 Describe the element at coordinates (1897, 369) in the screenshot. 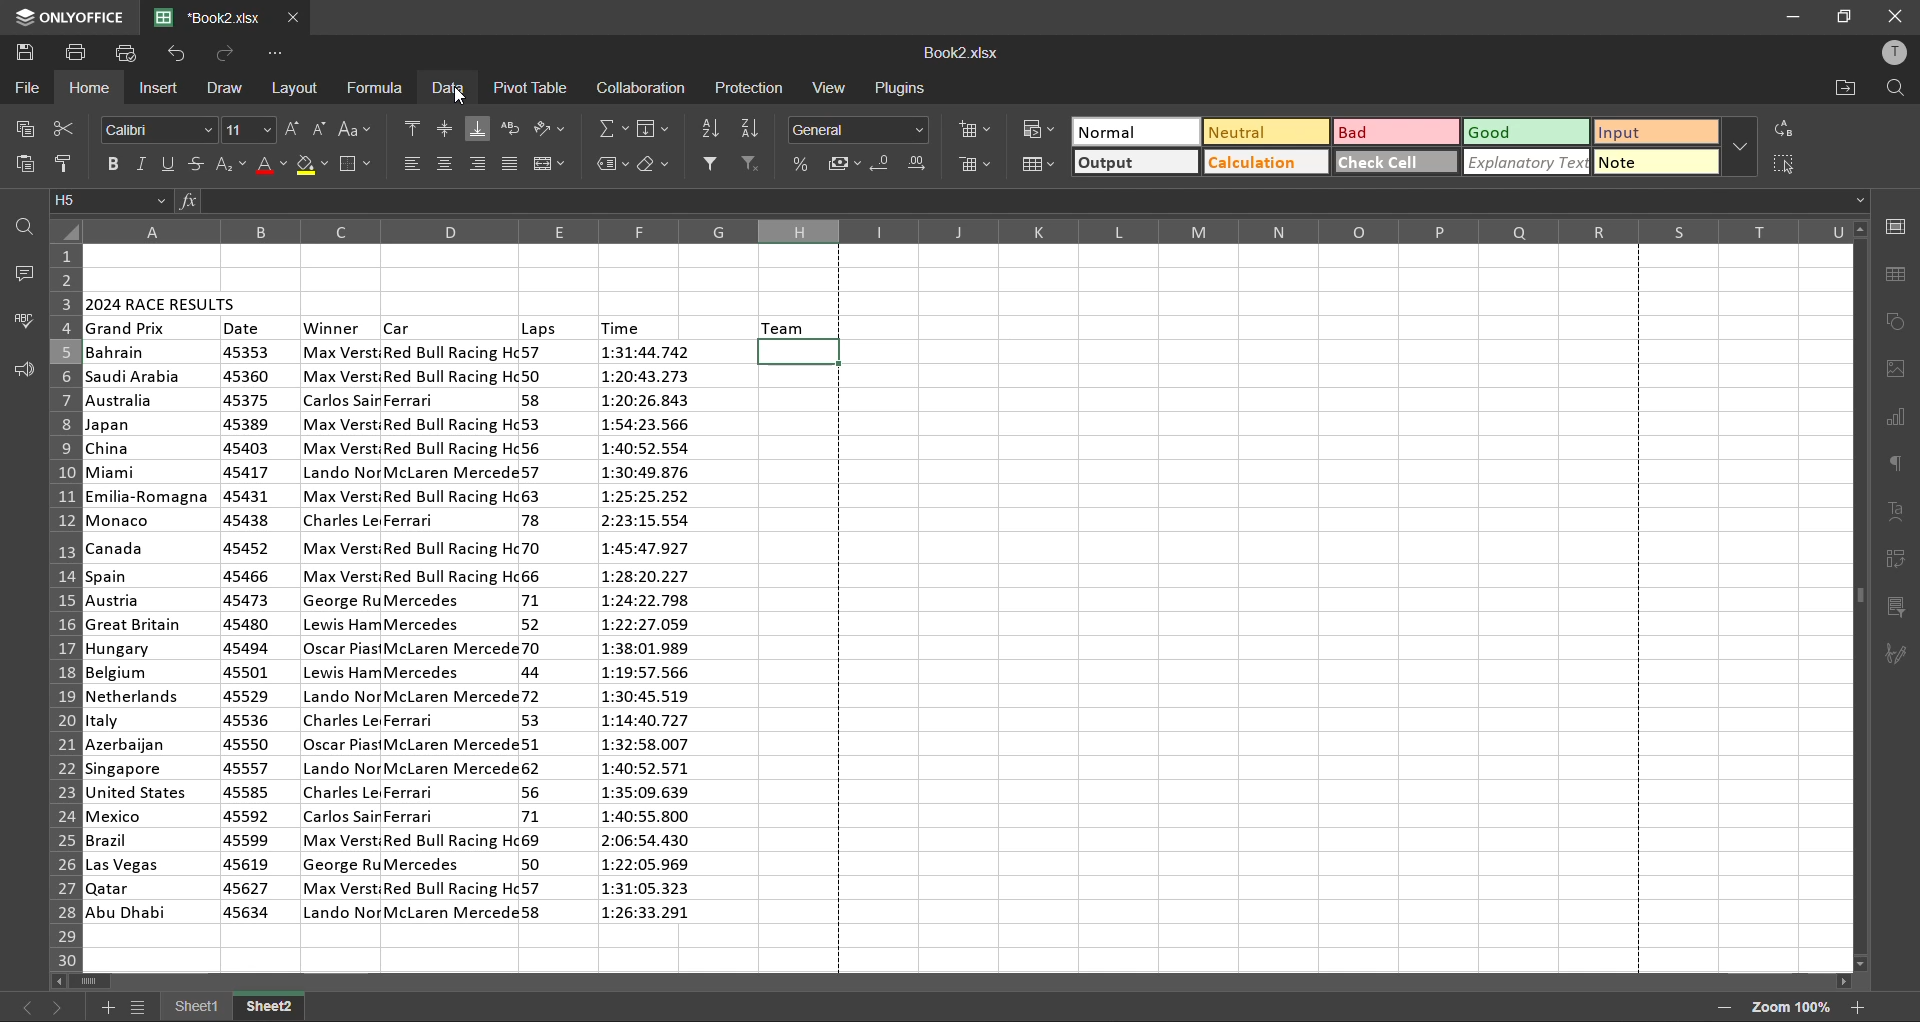

I see `images` at that location.